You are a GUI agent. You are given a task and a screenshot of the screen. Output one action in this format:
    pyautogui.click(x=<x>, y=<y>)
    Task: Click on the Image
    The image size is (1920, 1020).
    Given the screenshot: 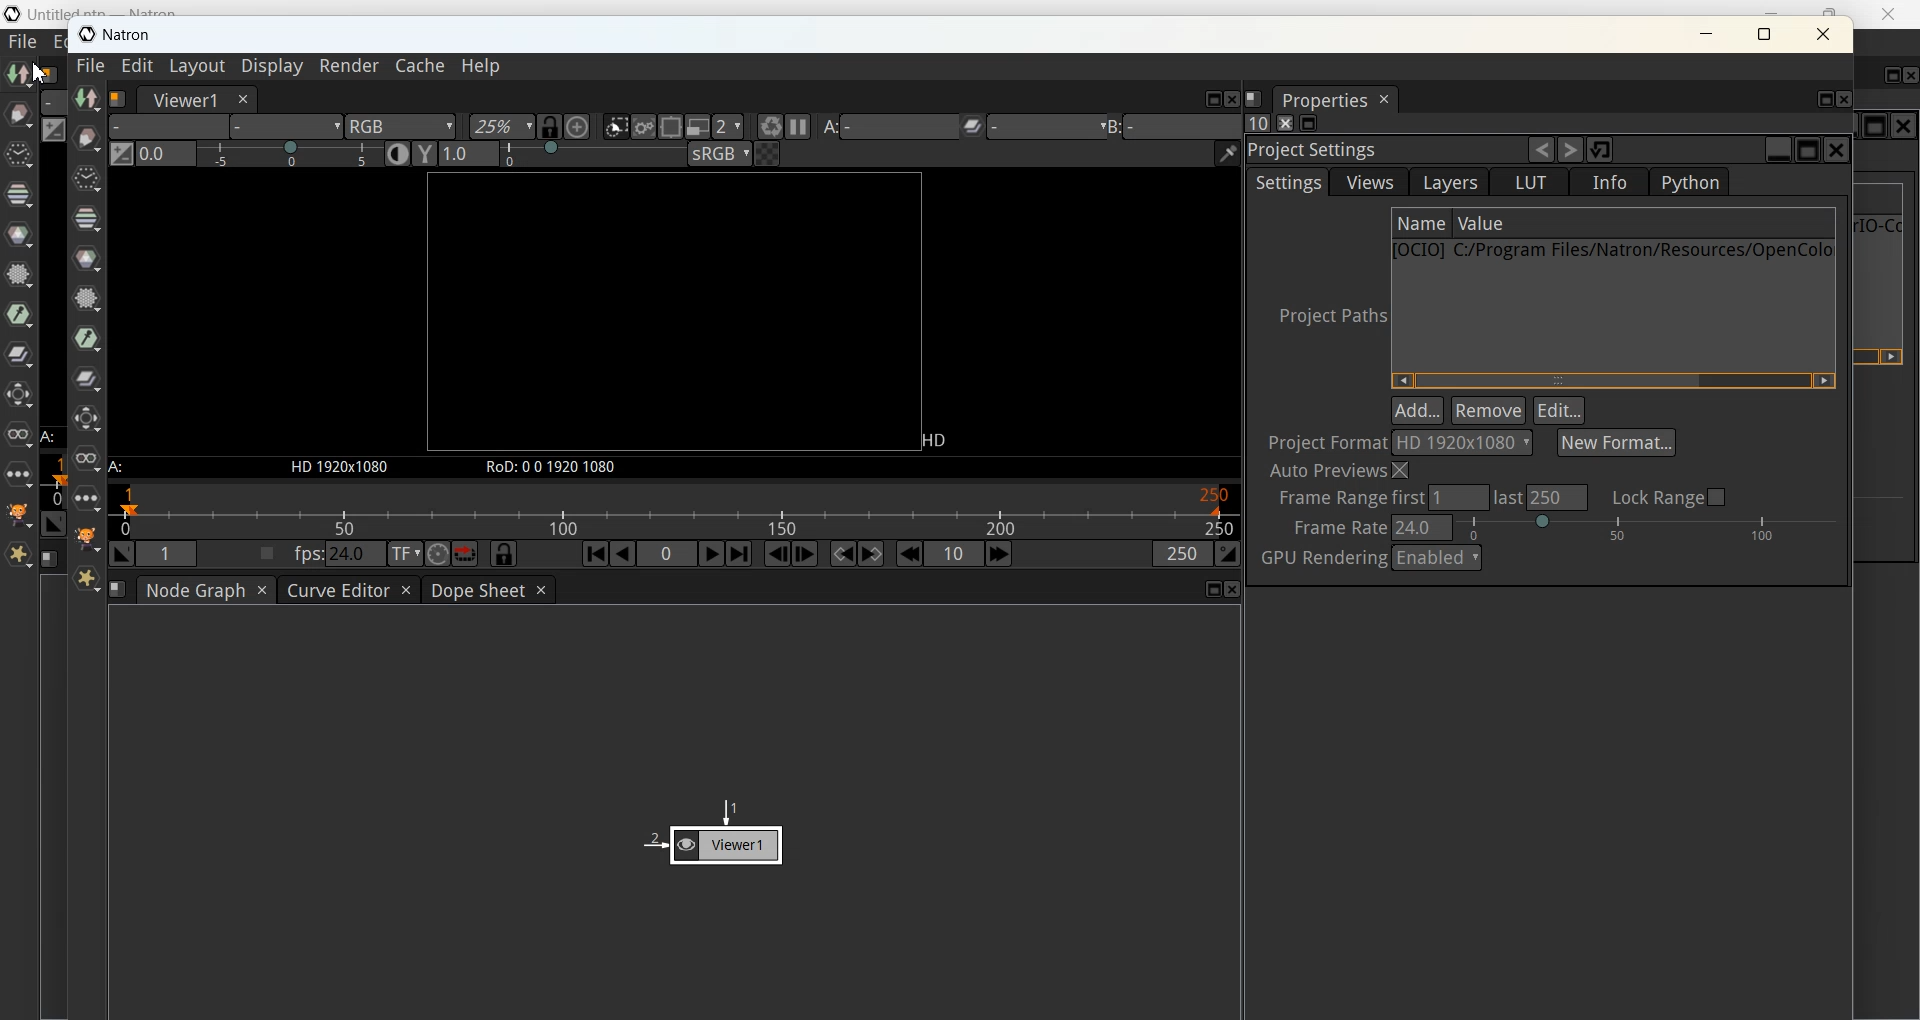 What is the action you would take?
    pyautogui.click(x=21, y=76)
    